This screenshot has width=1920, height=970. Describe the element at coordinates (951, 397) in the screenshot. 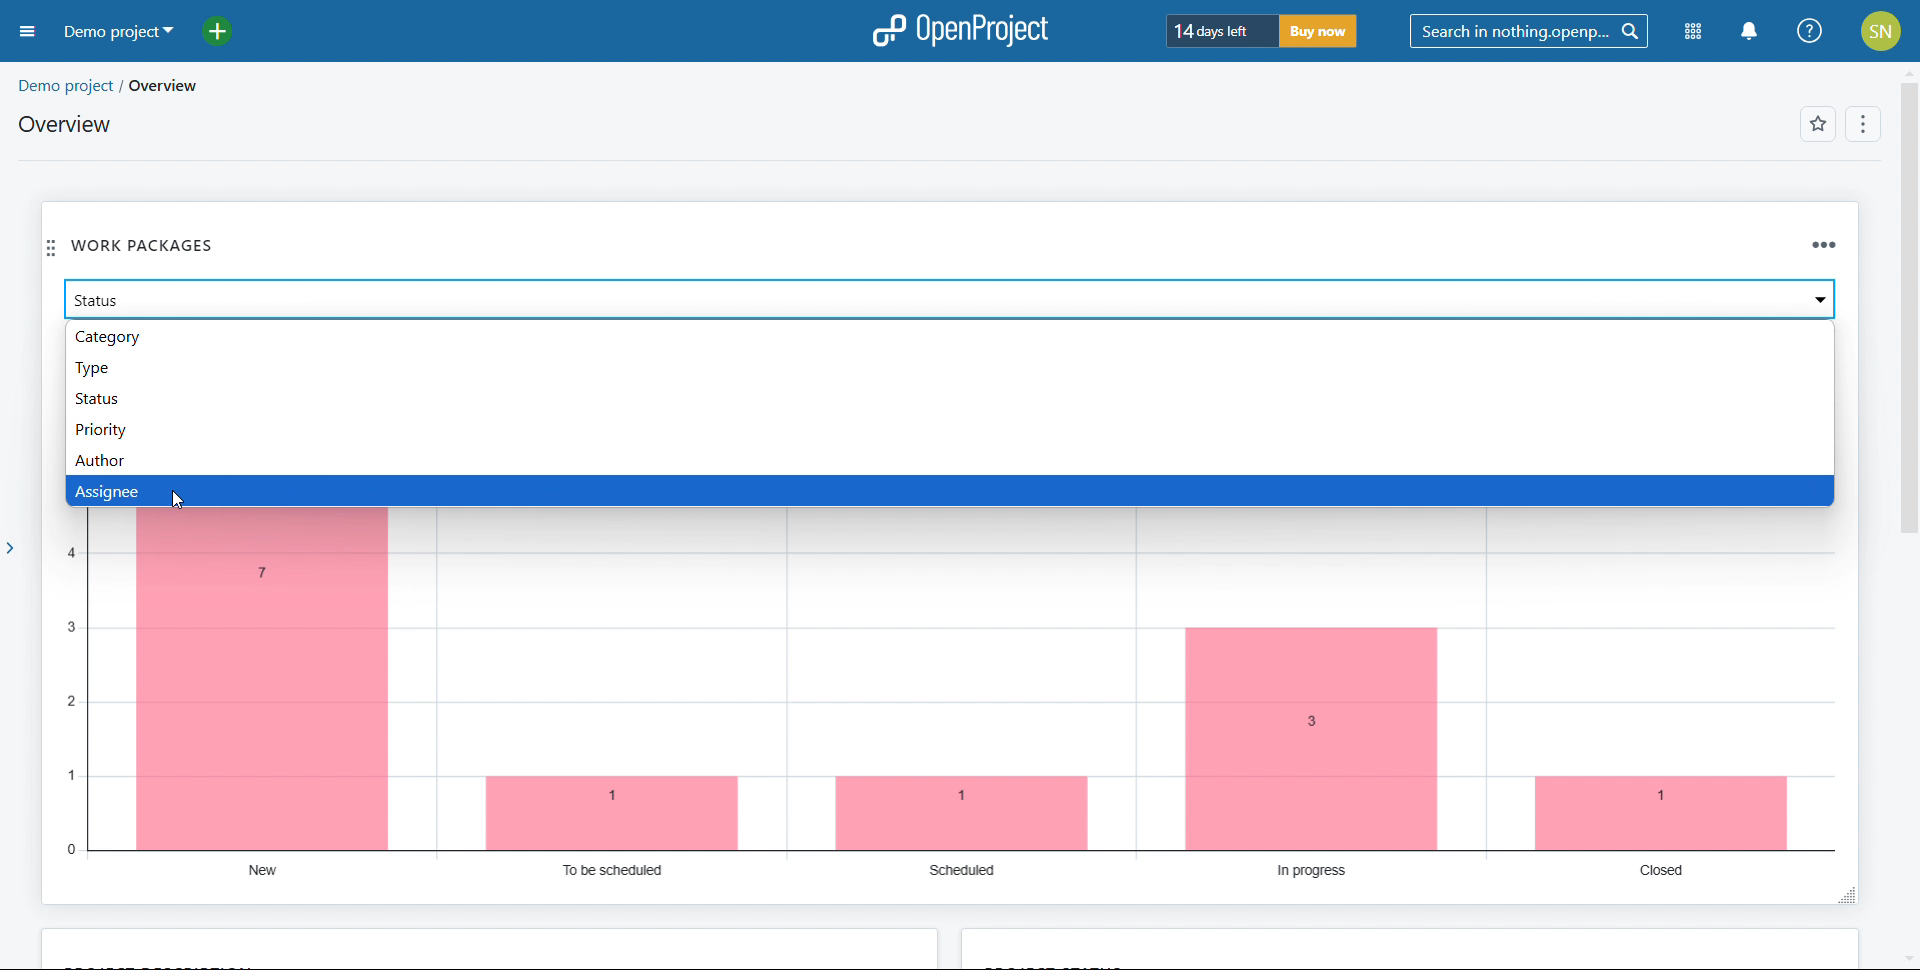

I see `status` at that location.